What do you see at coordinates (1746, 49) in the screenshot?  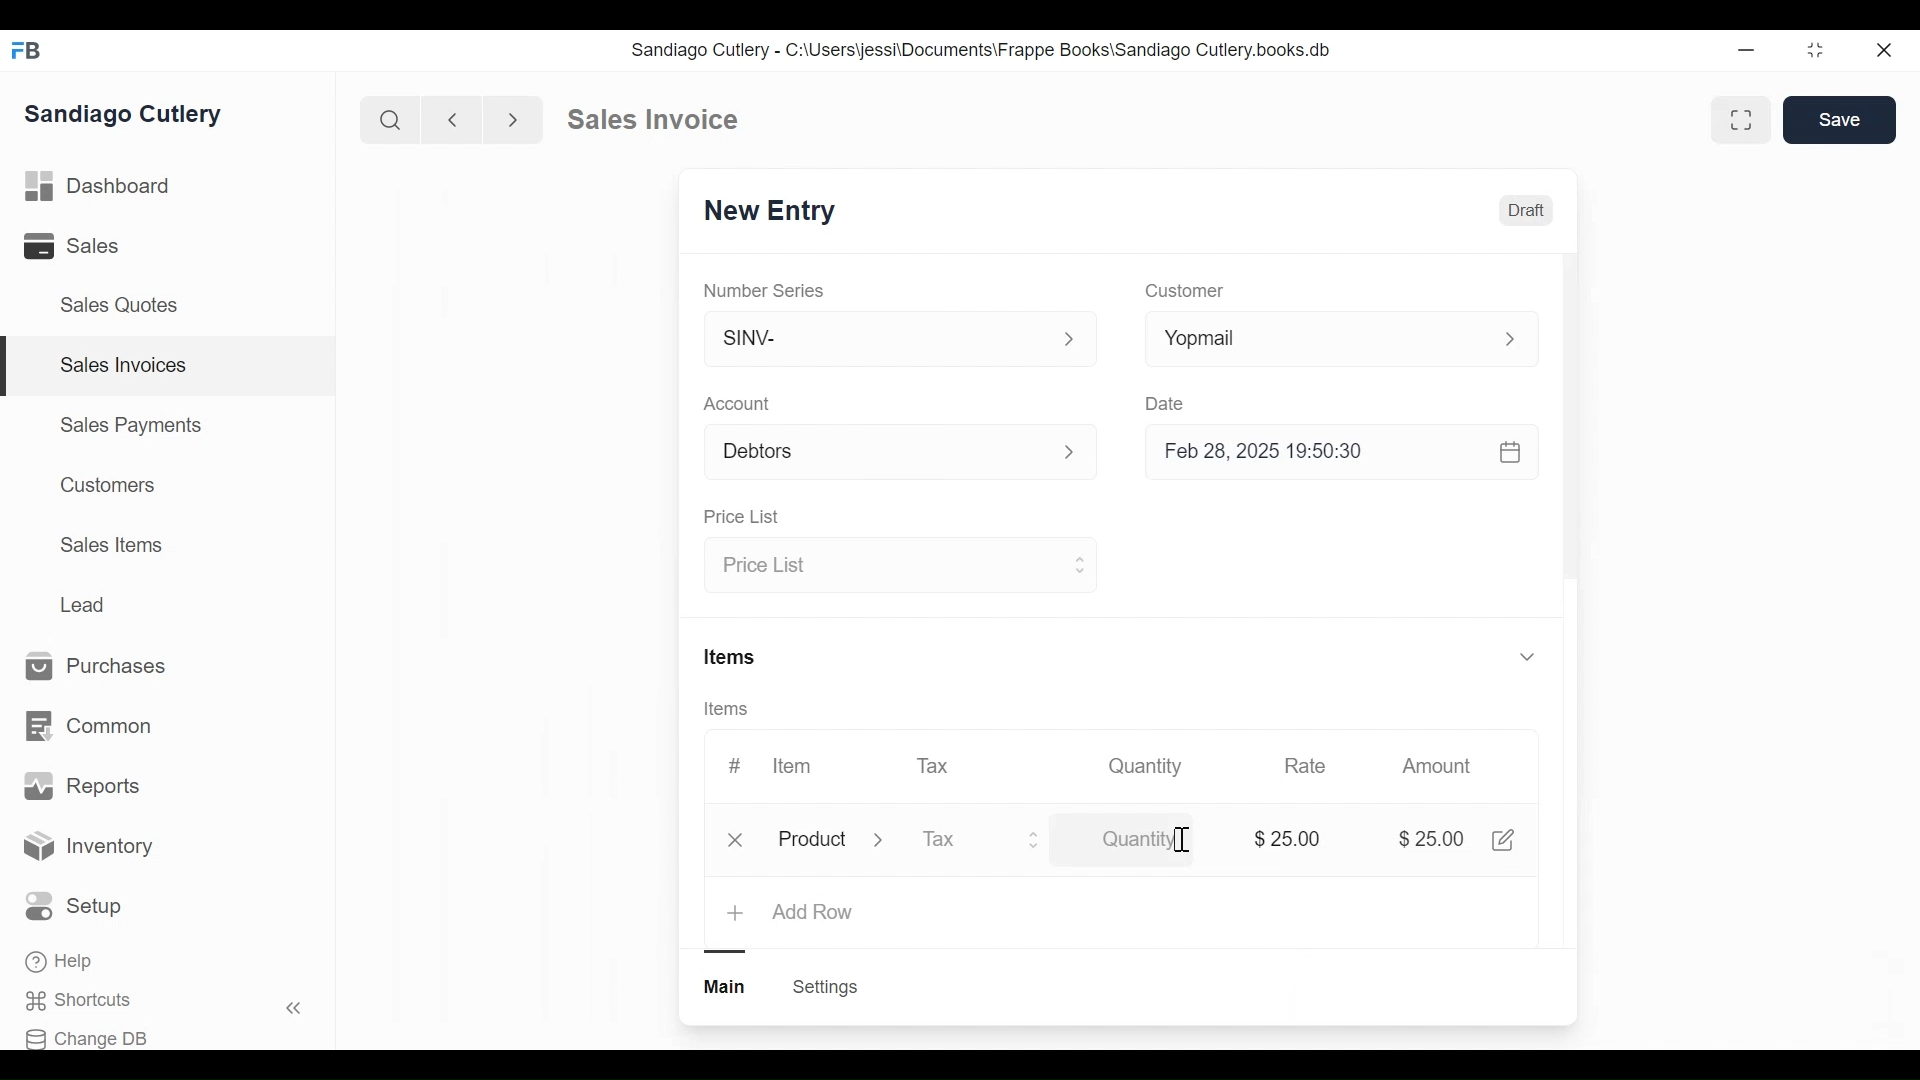 I see `minimize` at bounding box center [1746, 49].